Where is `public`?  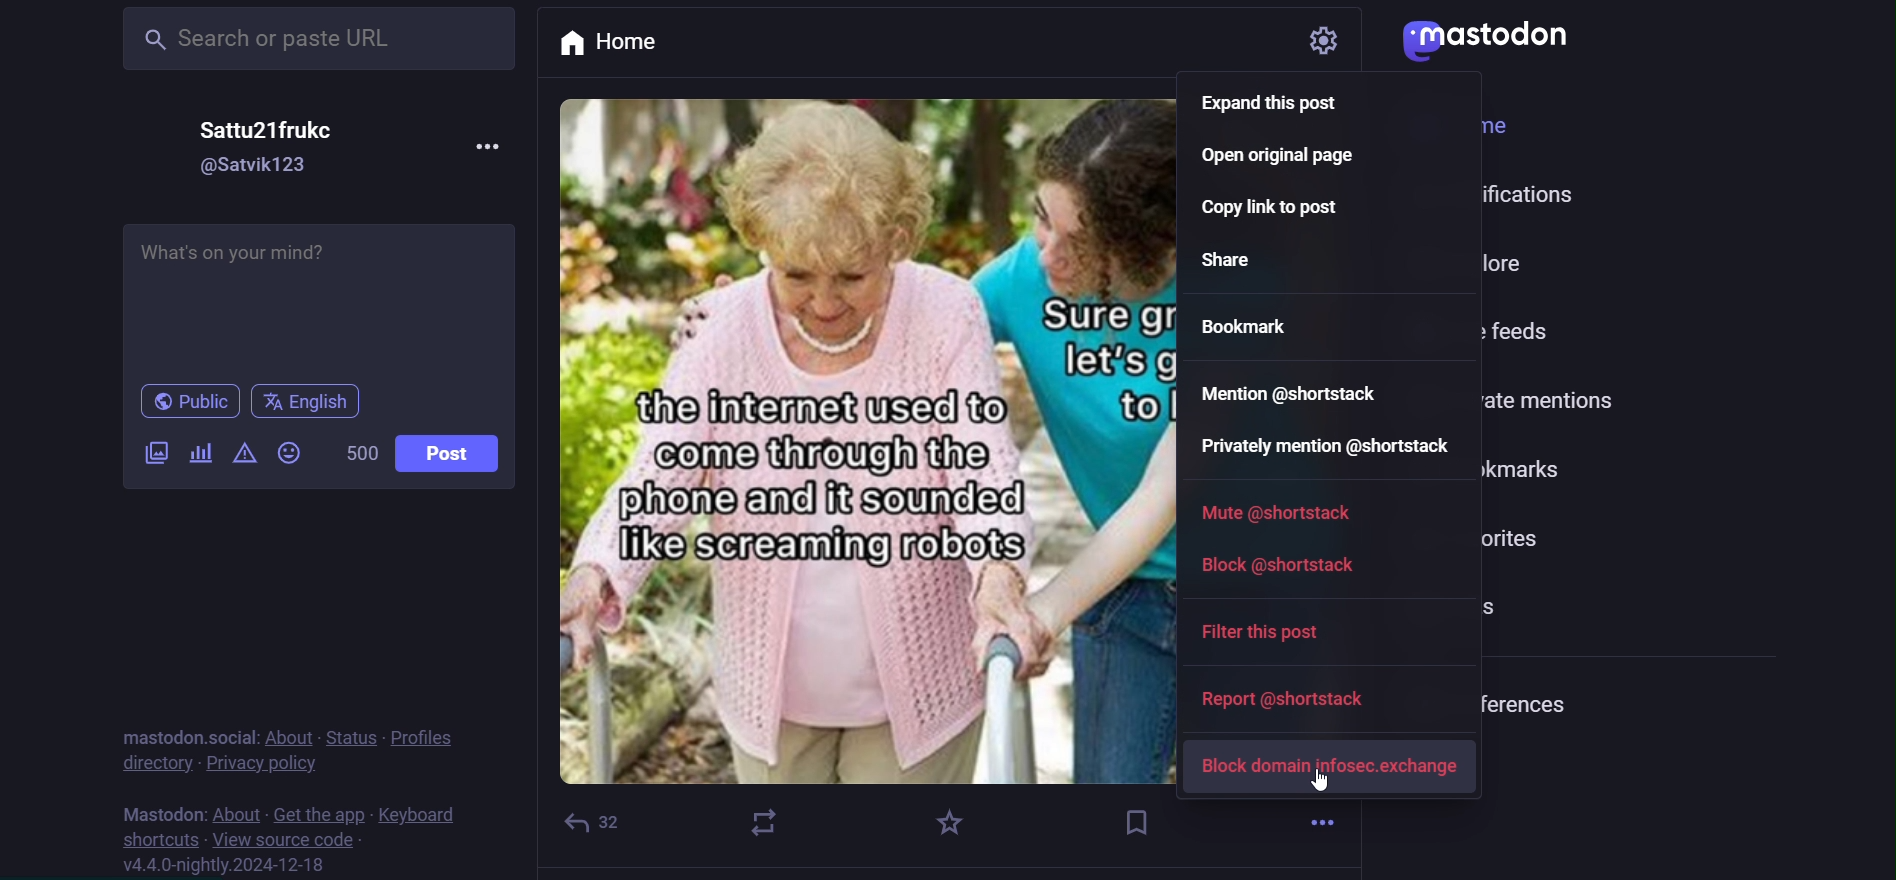 public is located at coordinates (191, 403).